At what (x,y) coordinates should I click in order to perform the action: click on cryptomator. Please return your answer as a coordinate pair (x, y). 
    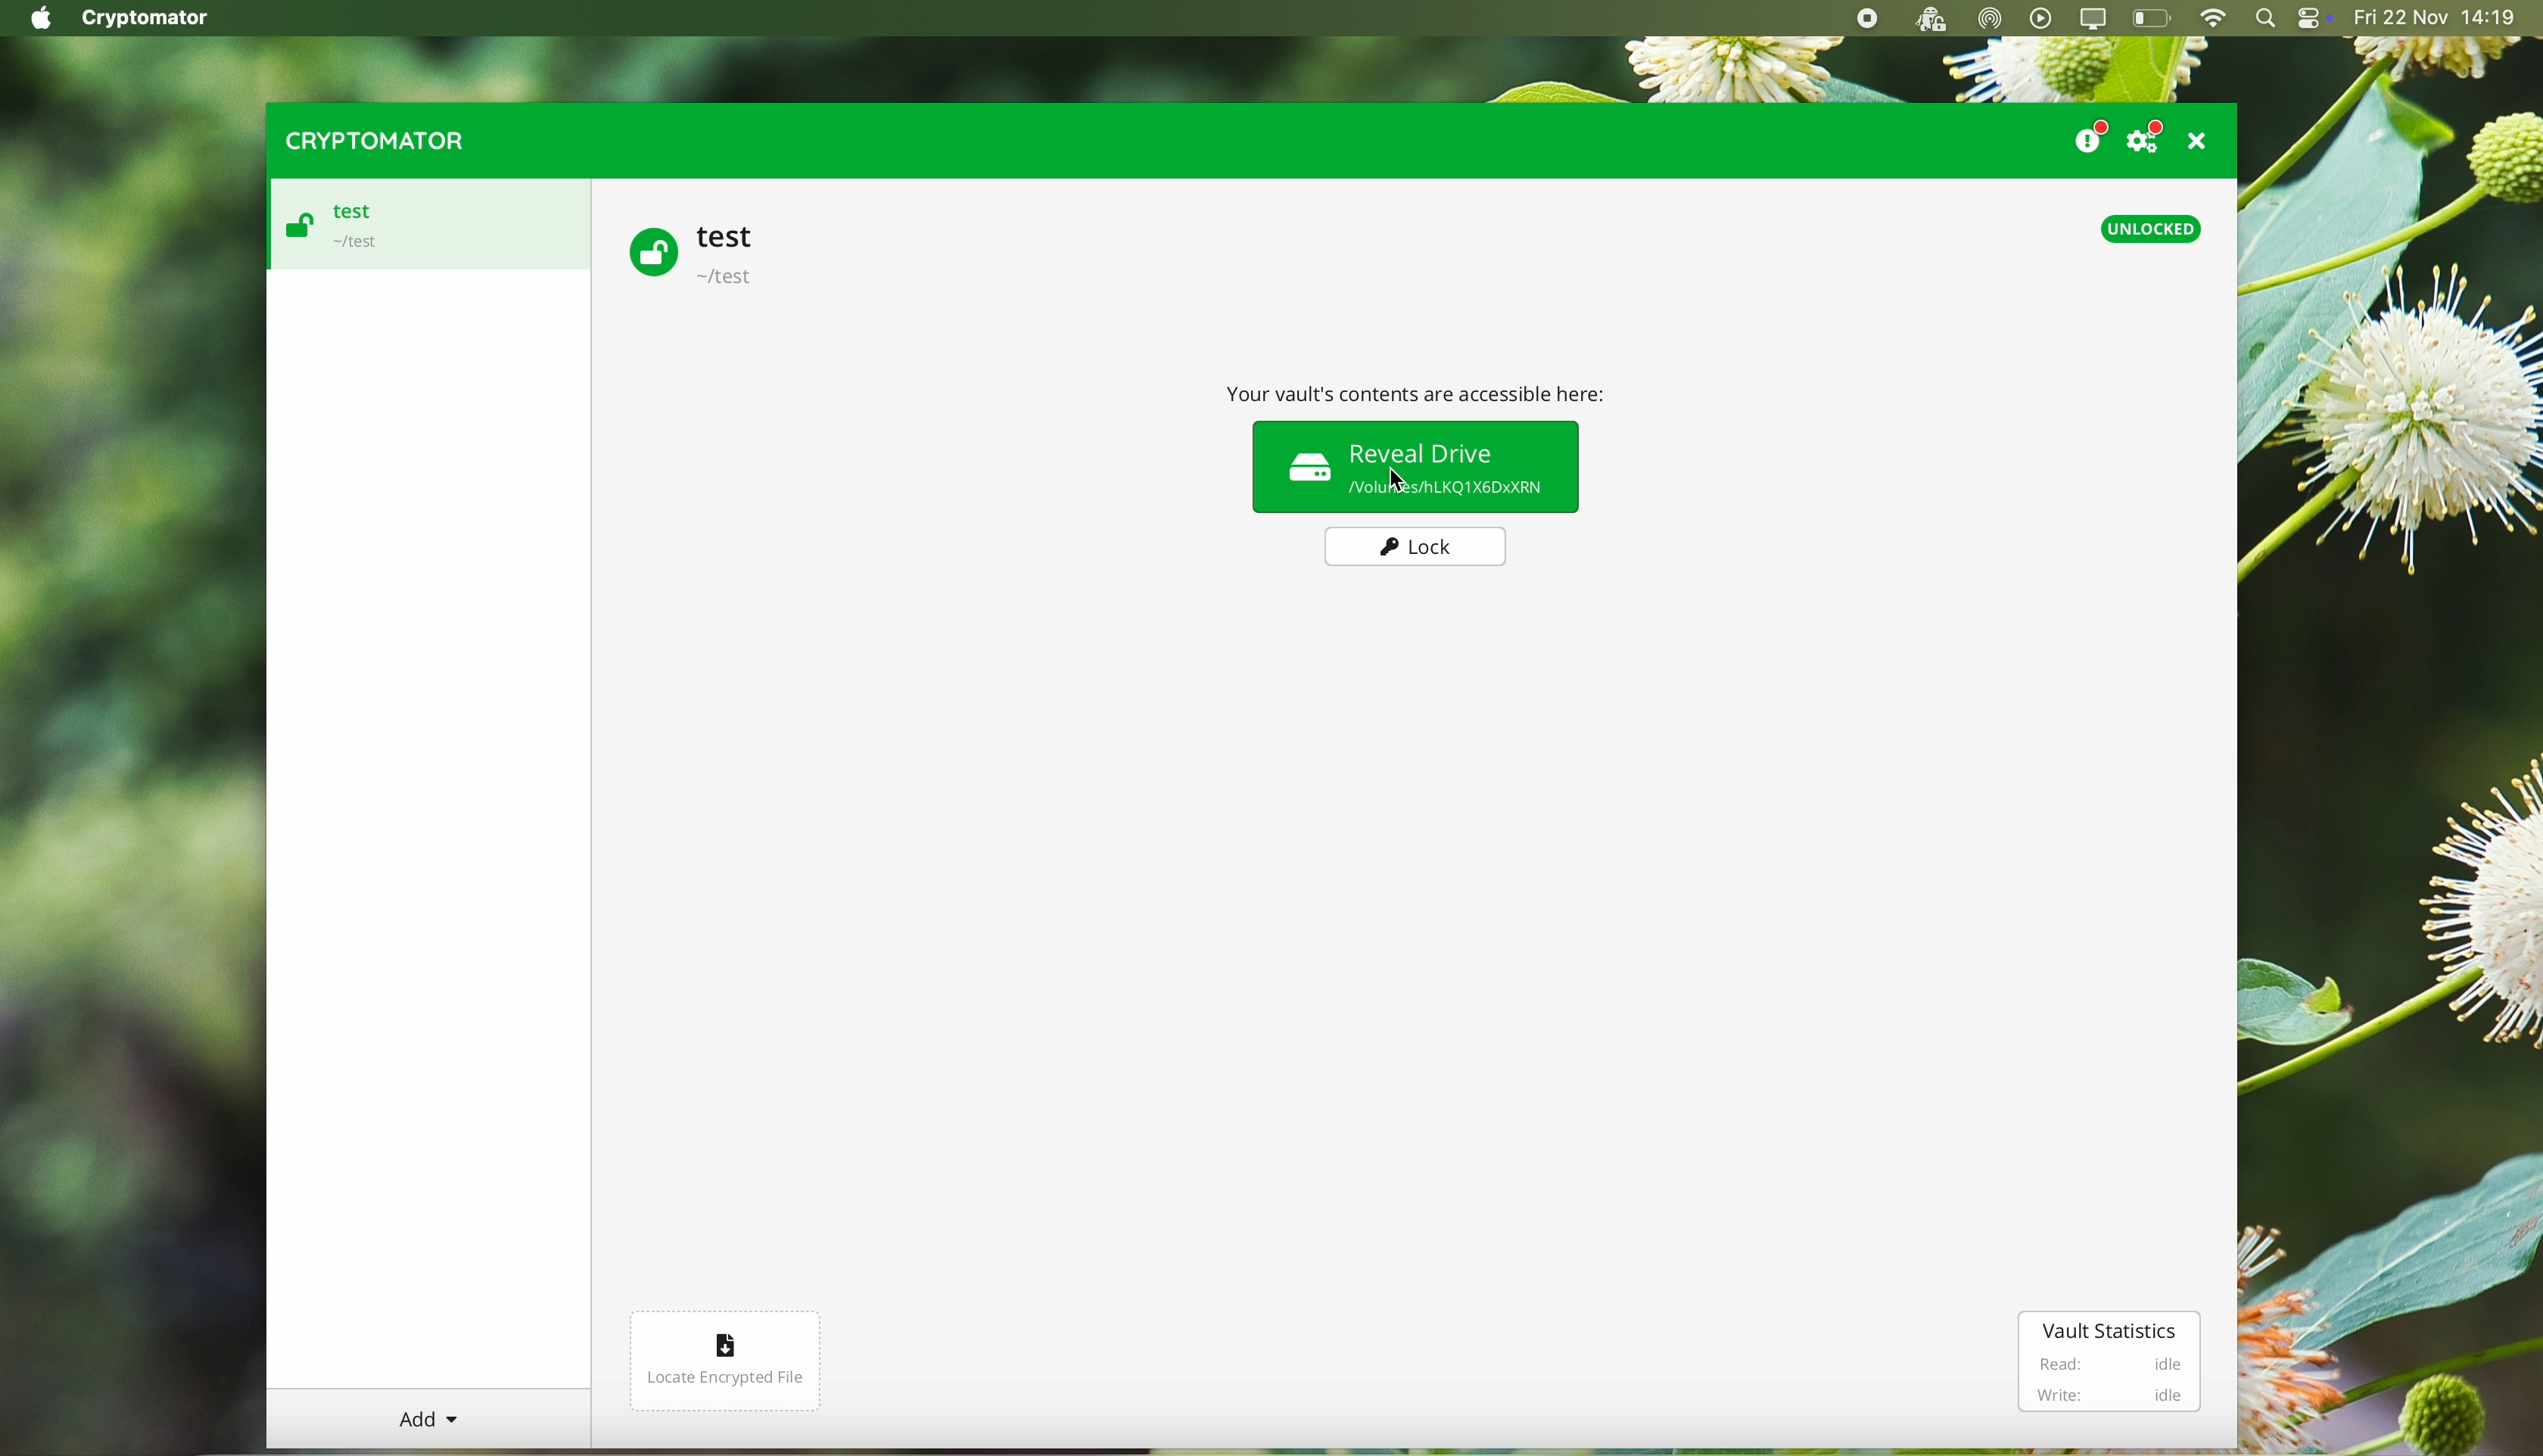
    Looking at the image, I should click on (370, 140).